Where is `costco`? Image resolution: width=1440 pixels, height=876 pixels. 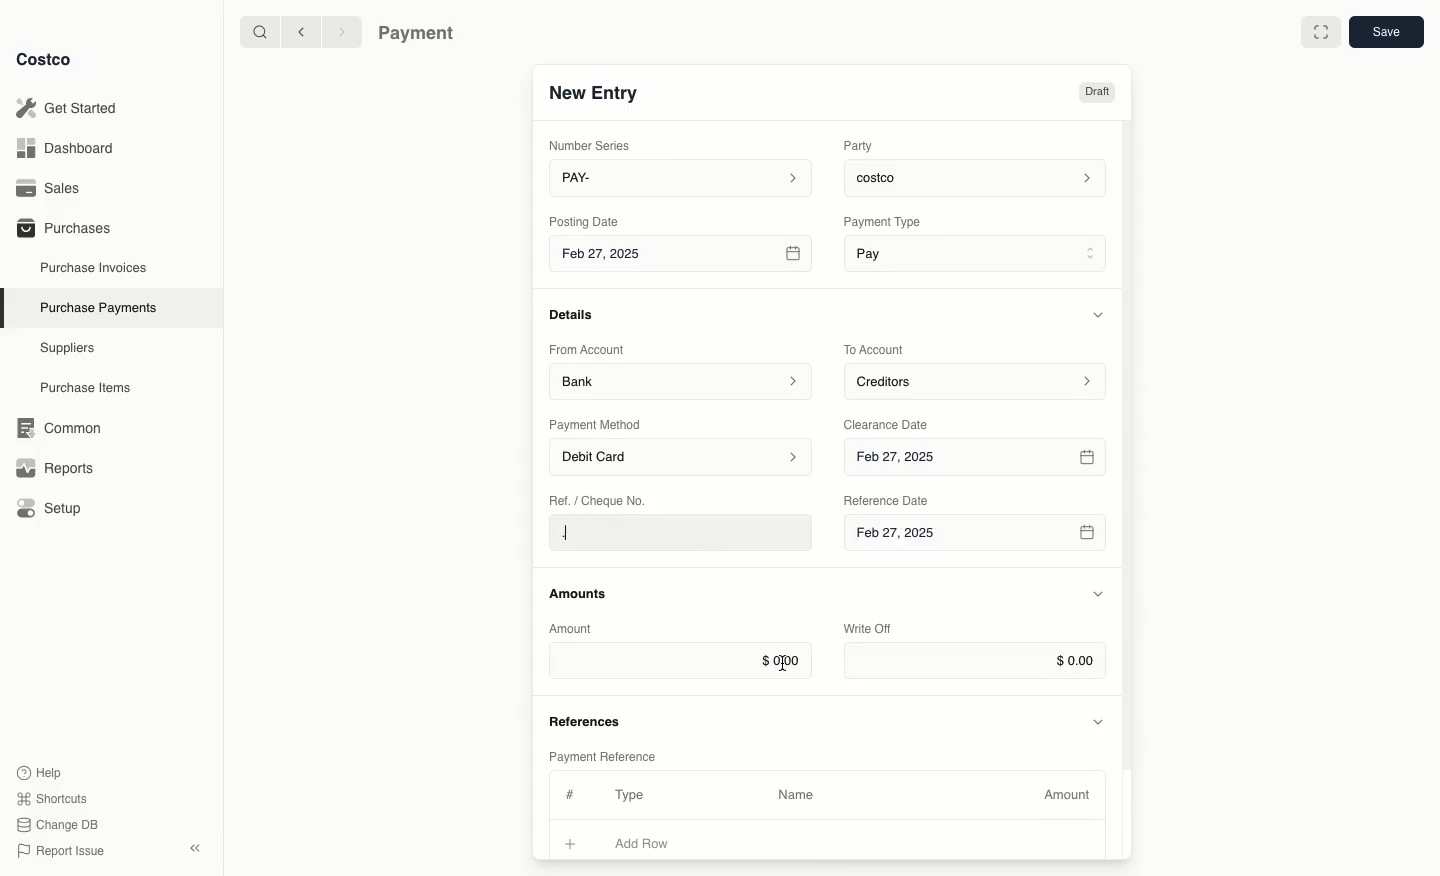 costco is located at coordinates (980, 175).